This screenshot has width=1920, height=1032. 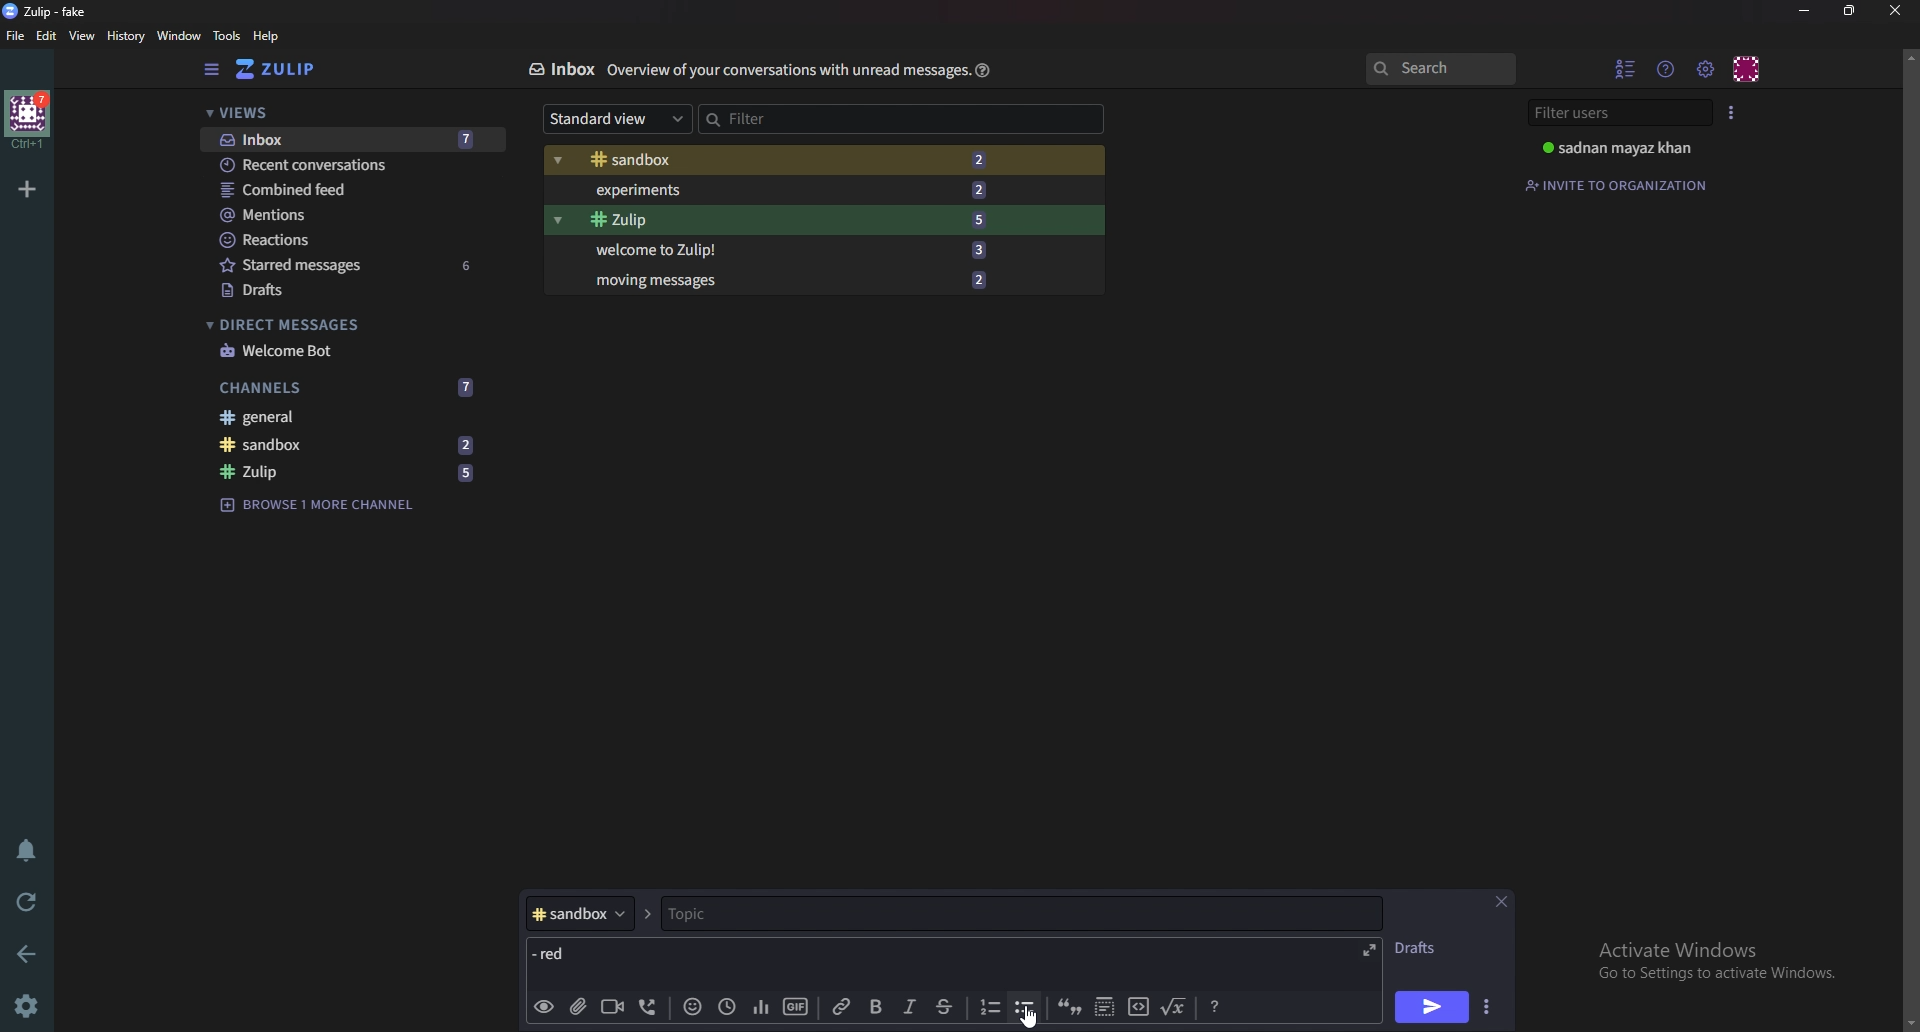 I want to click on Experiments, so click(x=785, y=190).